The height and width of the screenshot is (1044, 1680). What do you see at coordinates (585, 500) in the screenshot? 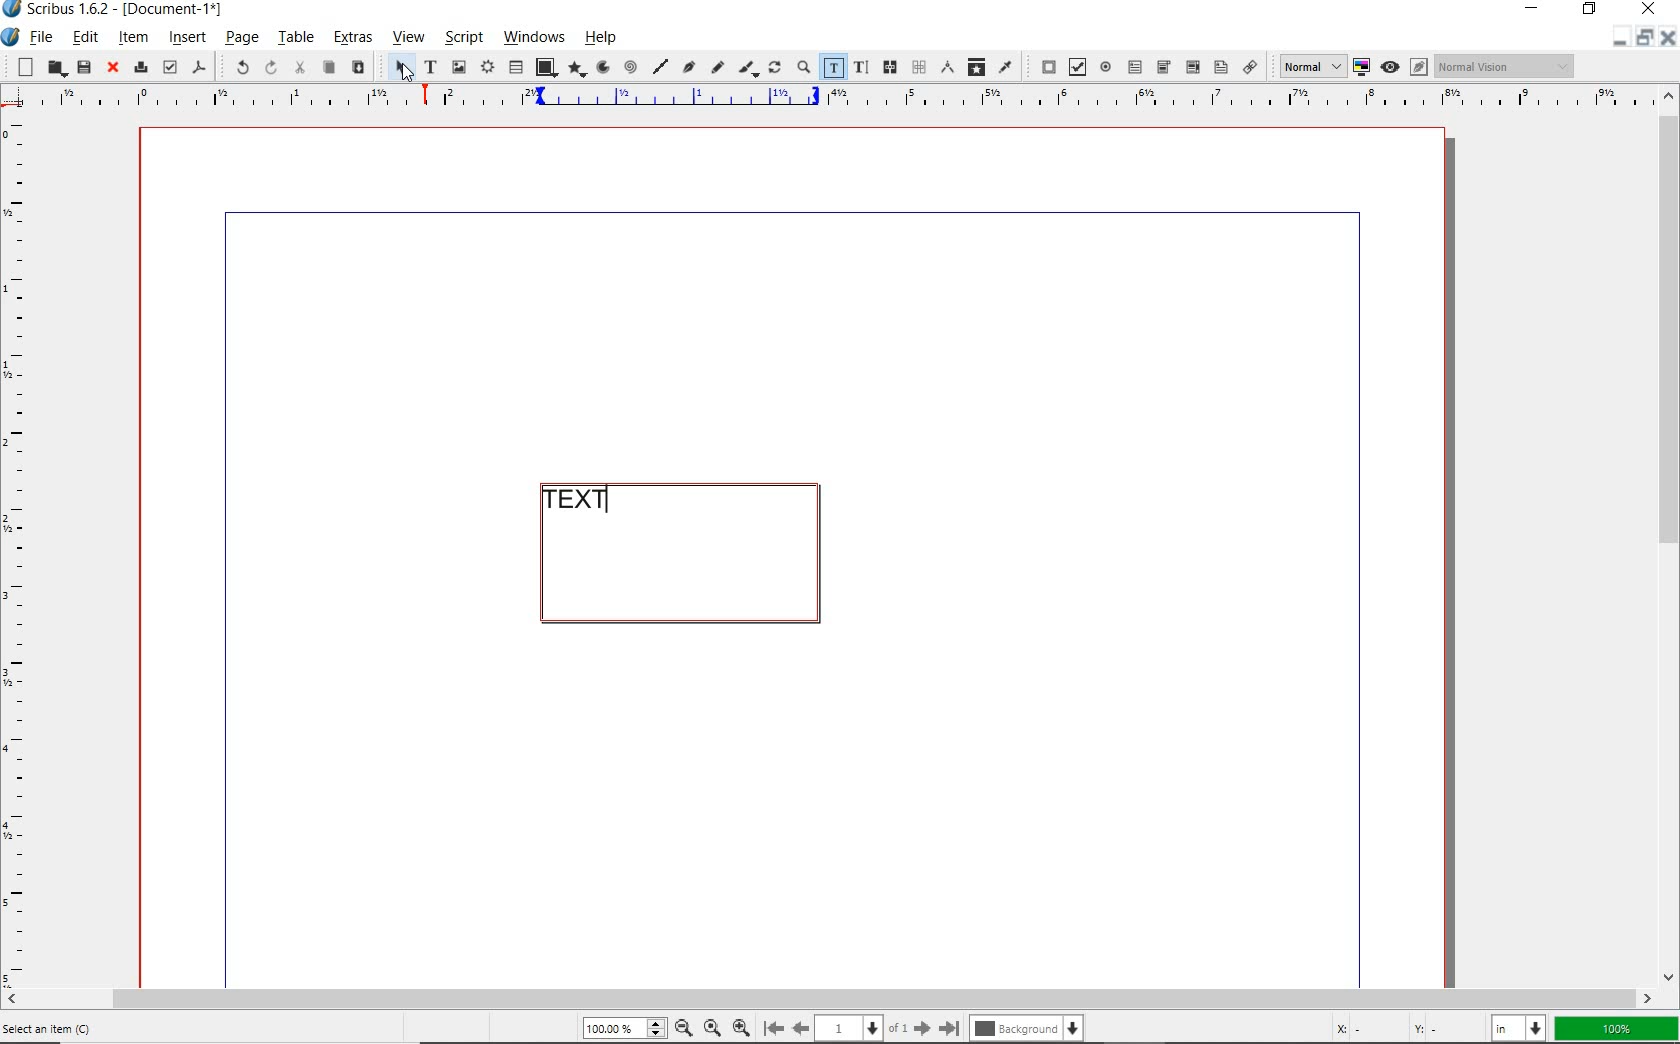
I see `TEXT` at bounding box center [585, 500].